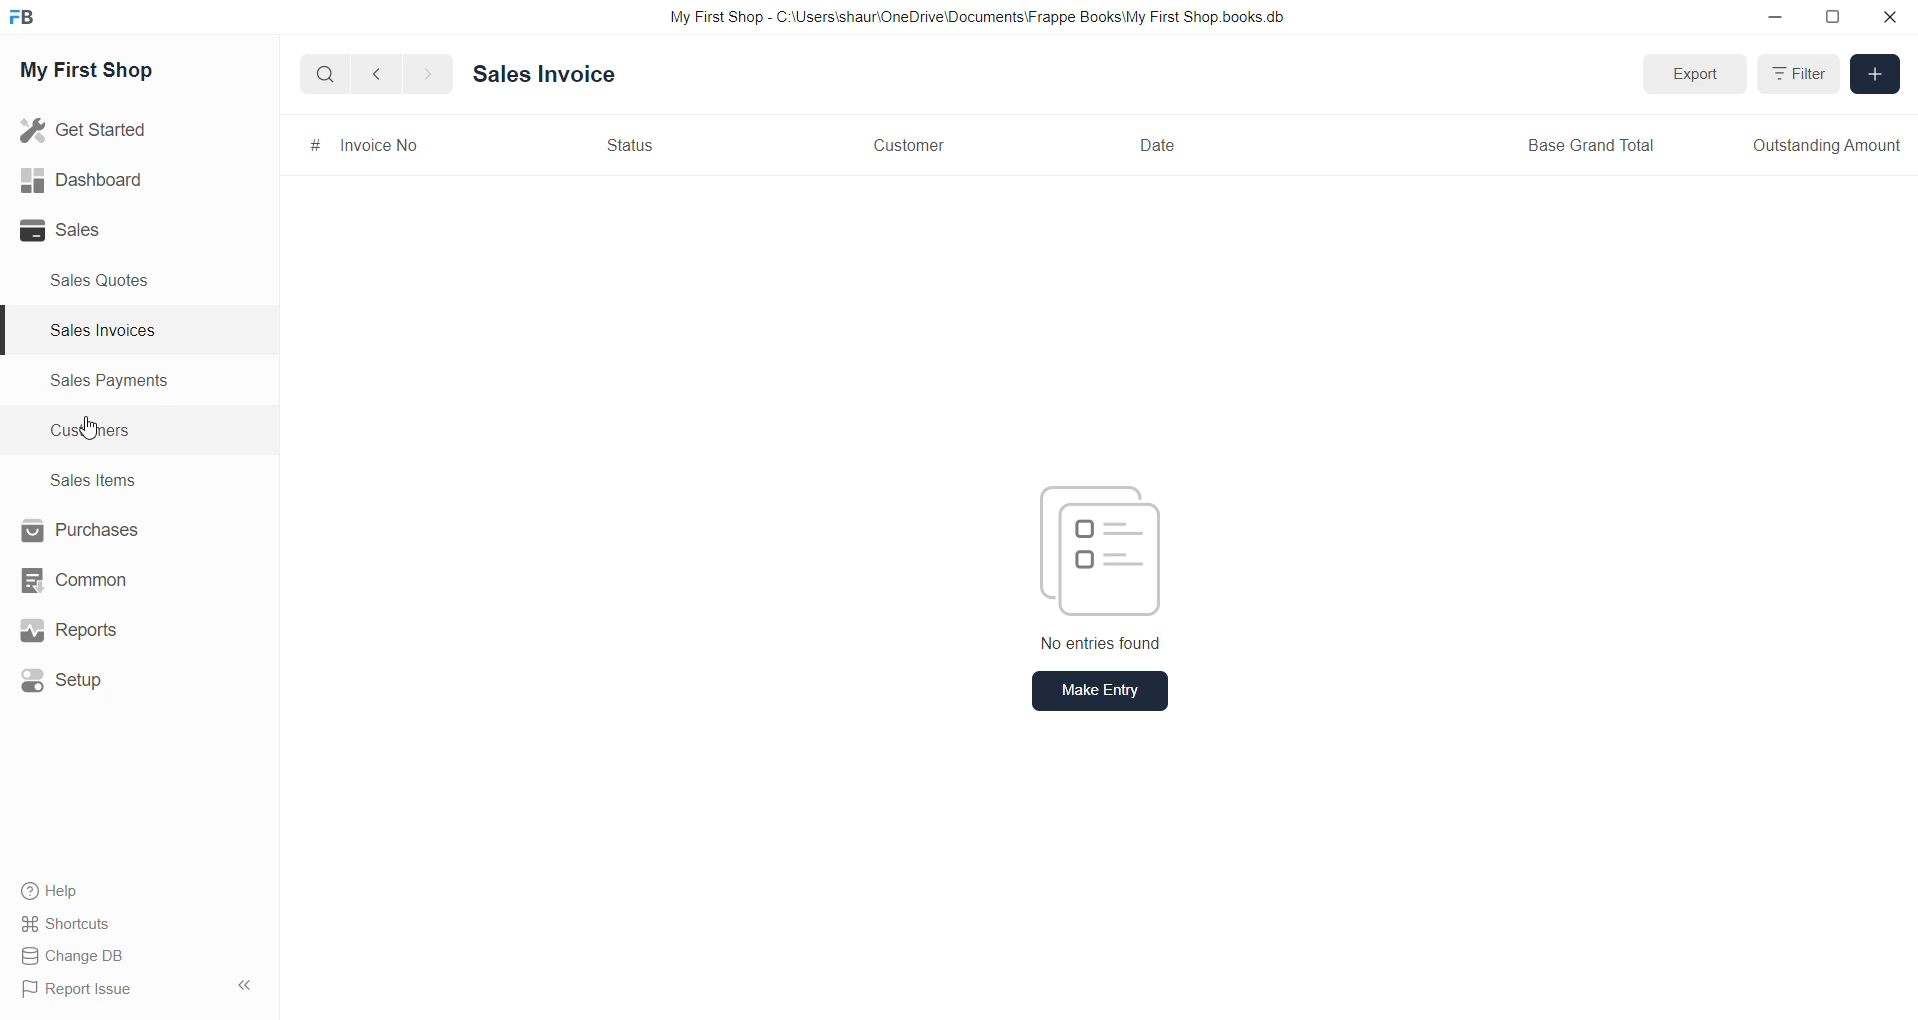 The image size is (1918, 1020). I want to click on close, so click(1887, 18).